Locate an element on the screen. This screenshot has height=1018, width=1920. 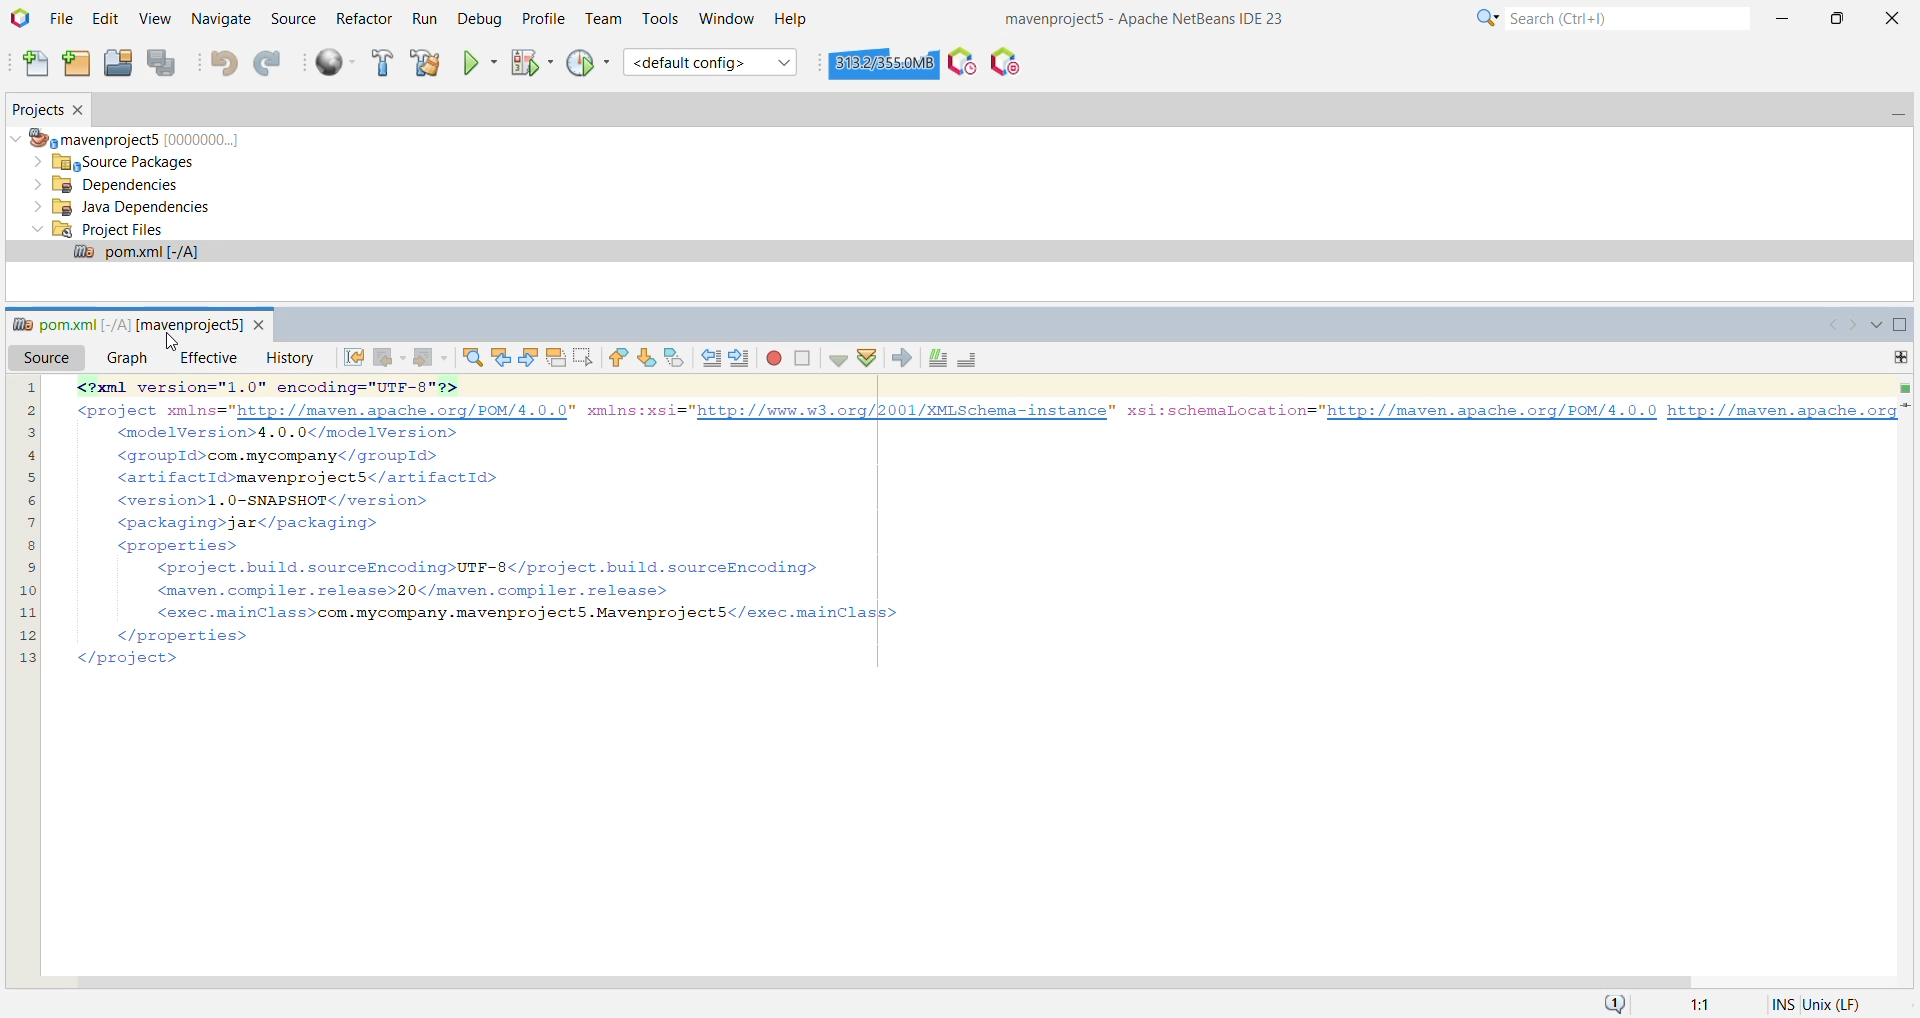
Shift Line Left is located at coordinates (710, 359).